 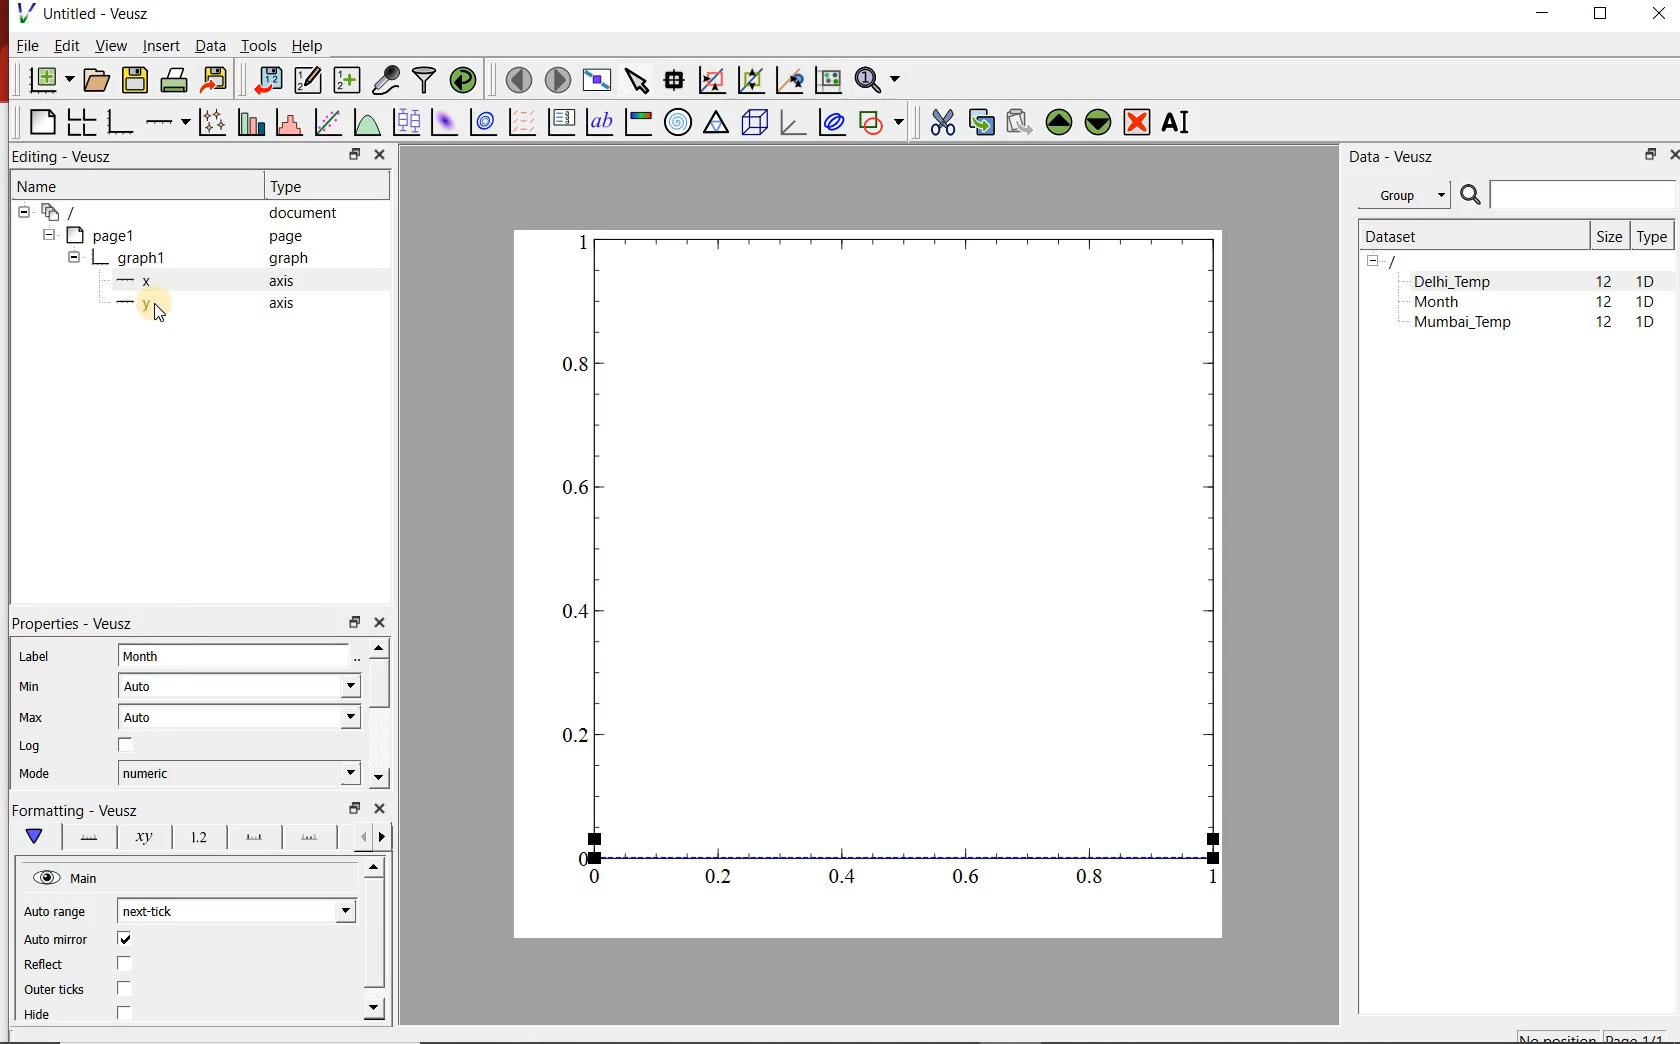 I want to click on move the selected widget down, so click(x=1098, y=123).